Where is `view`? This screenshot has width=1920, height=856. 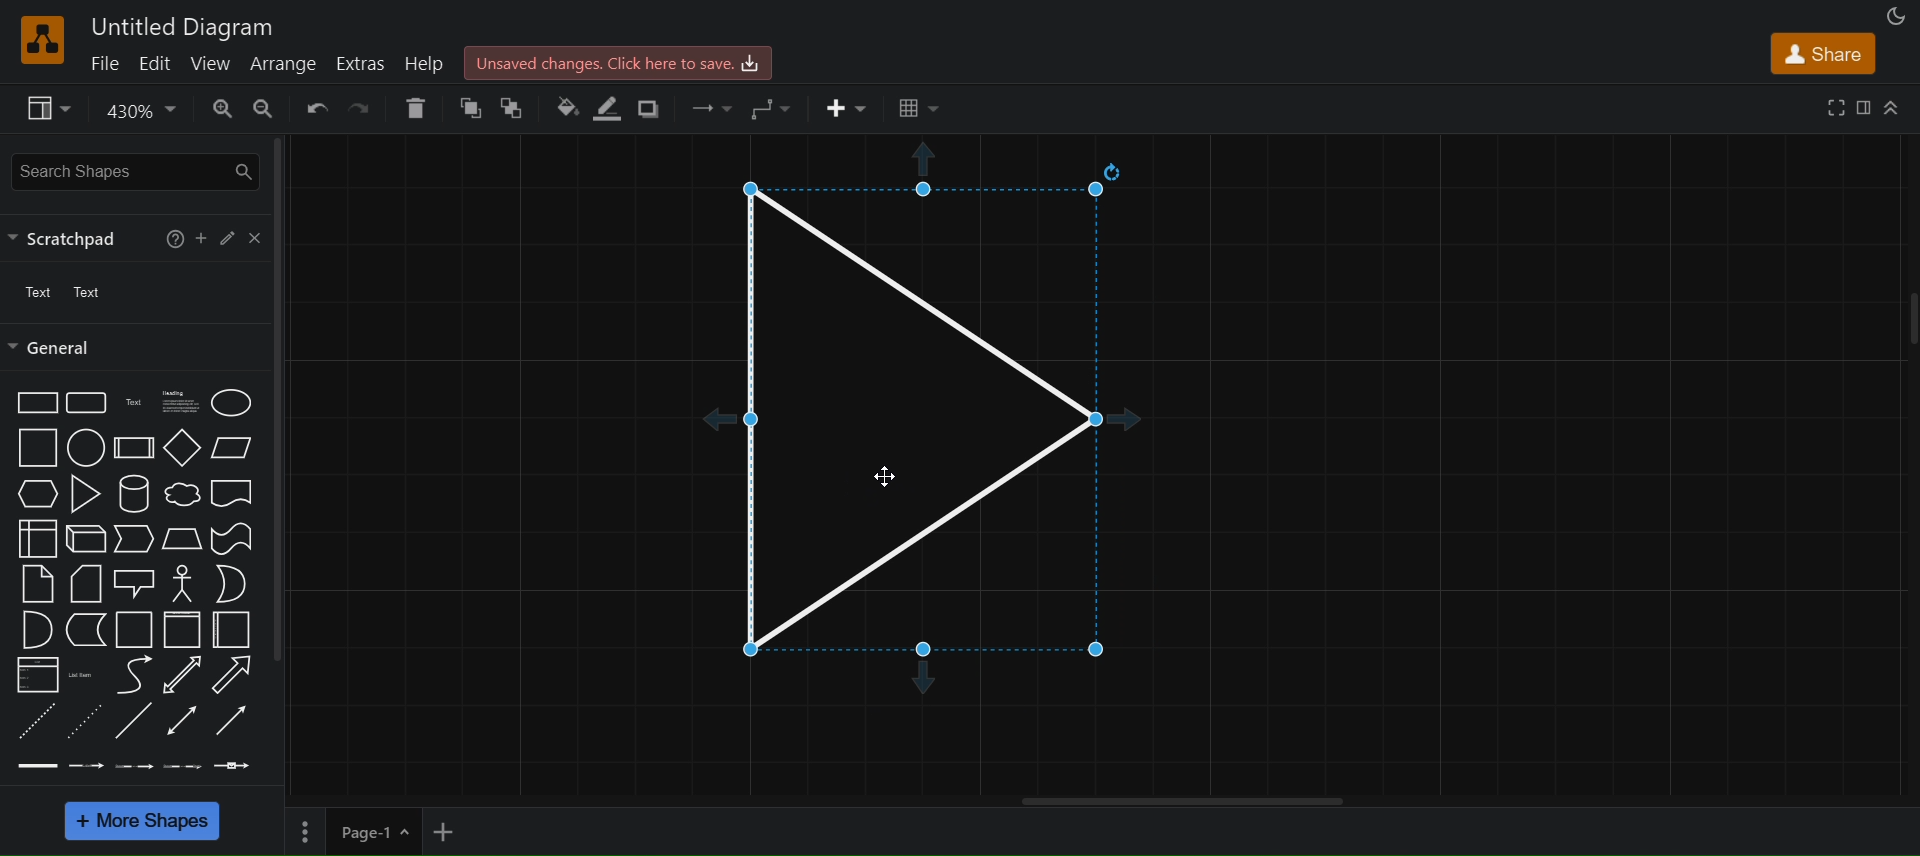 view is located at coordinates (48, 108).